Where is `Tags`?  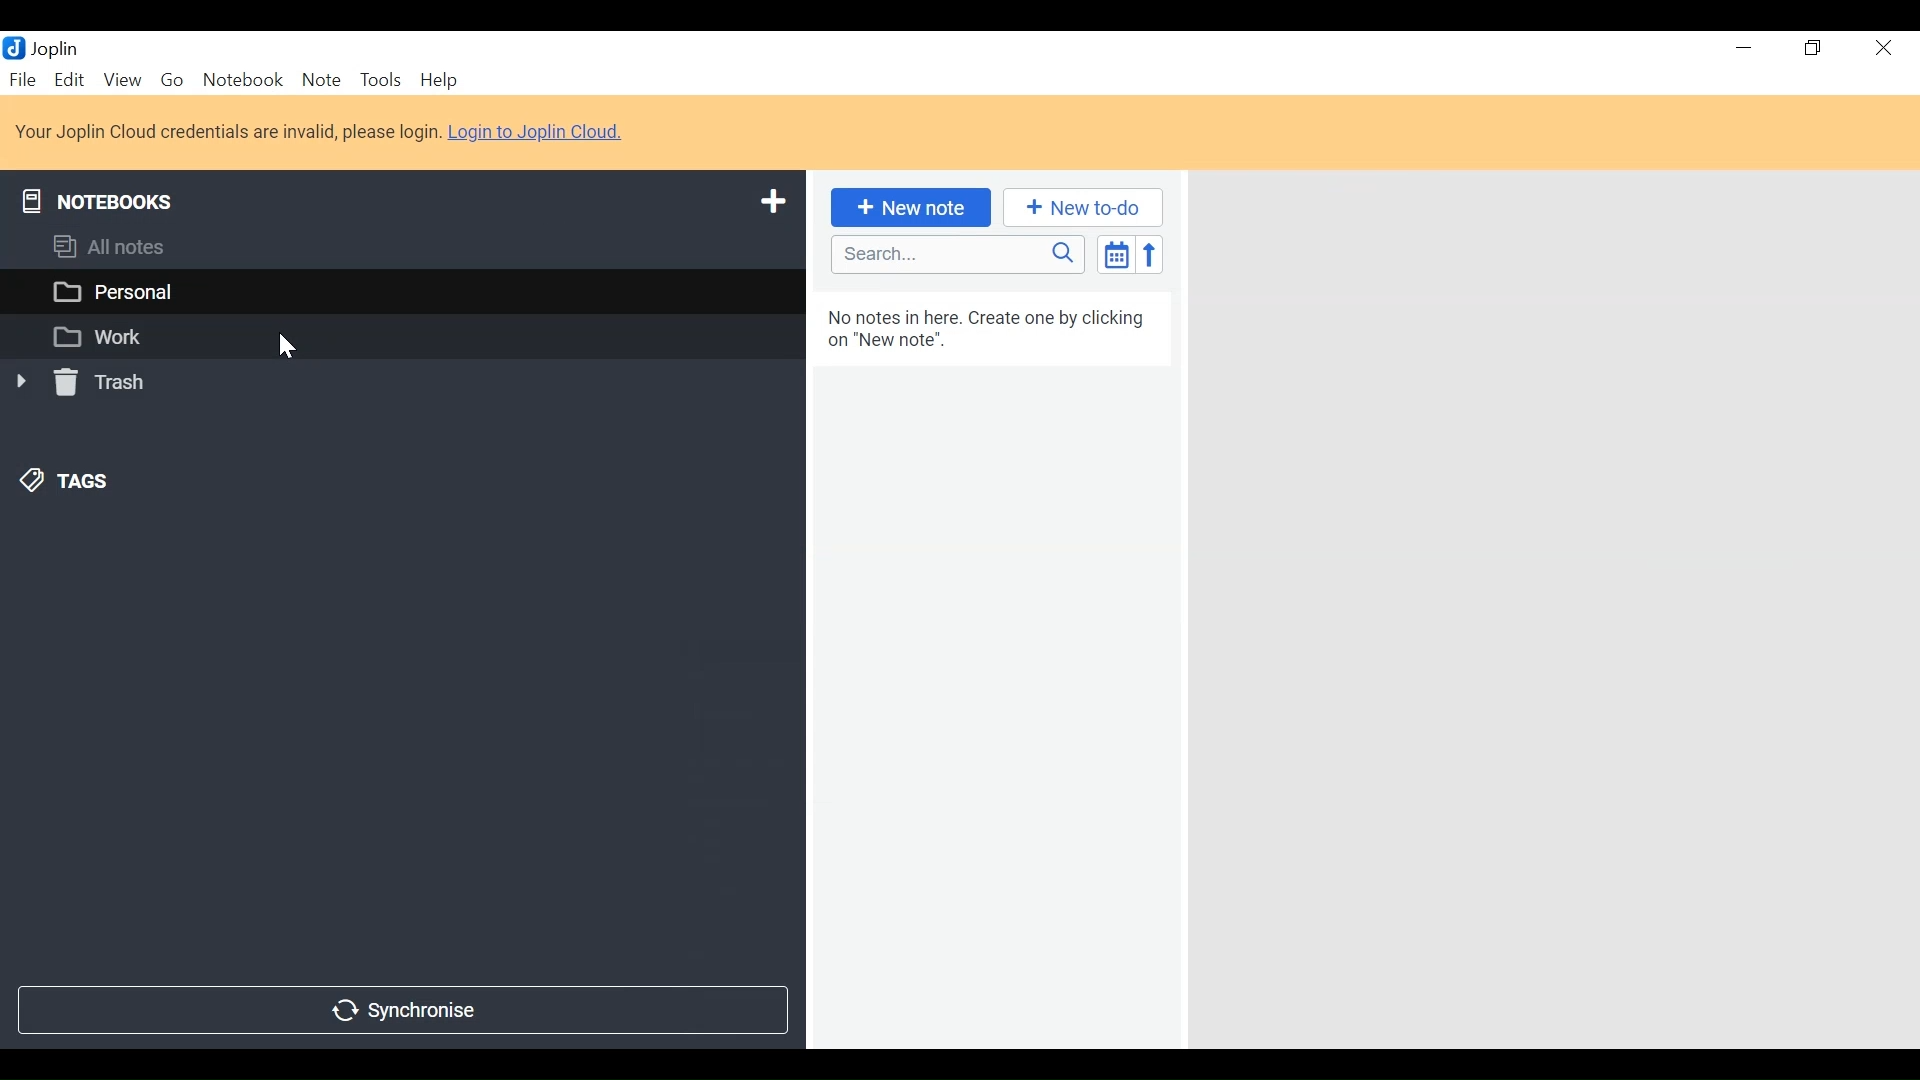 Tags is located at coordinates (61, 481).